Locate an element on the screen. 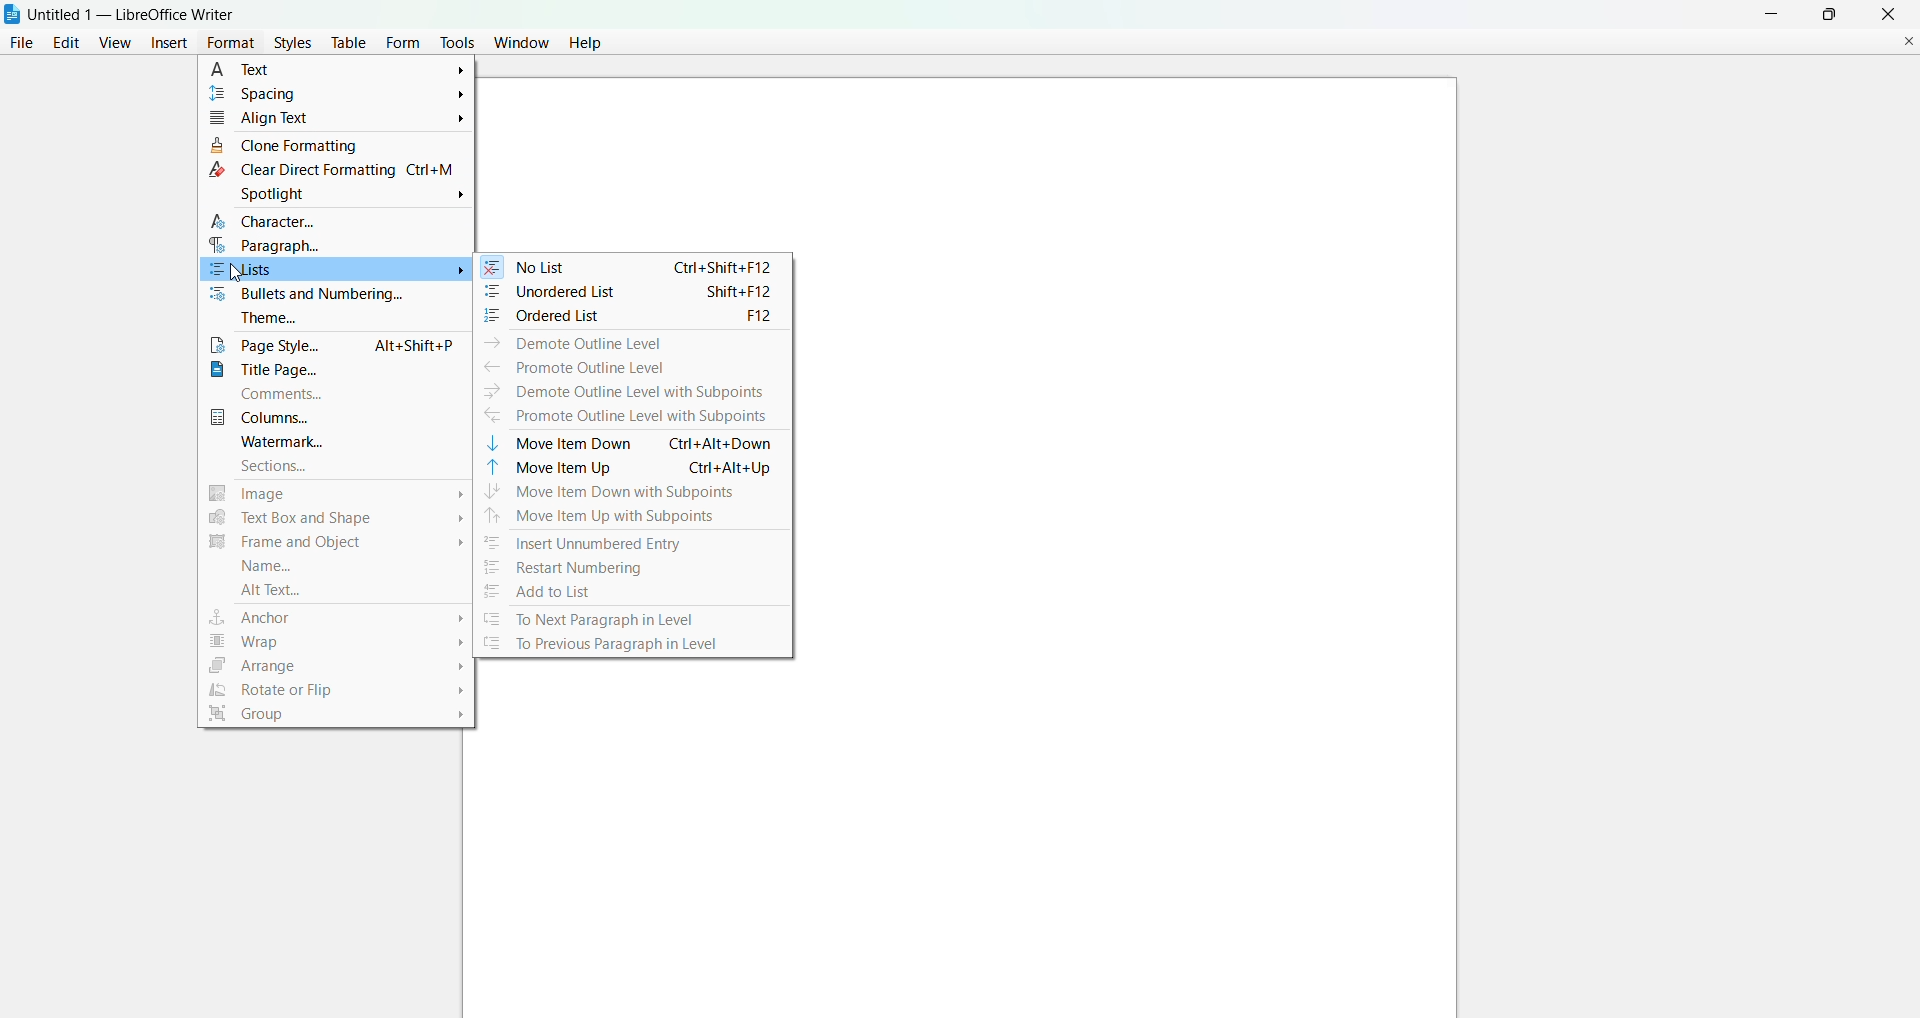 This screenshot has width=1920, height=1018. promote outline level with subpoints is located at coordinates (607, 417).